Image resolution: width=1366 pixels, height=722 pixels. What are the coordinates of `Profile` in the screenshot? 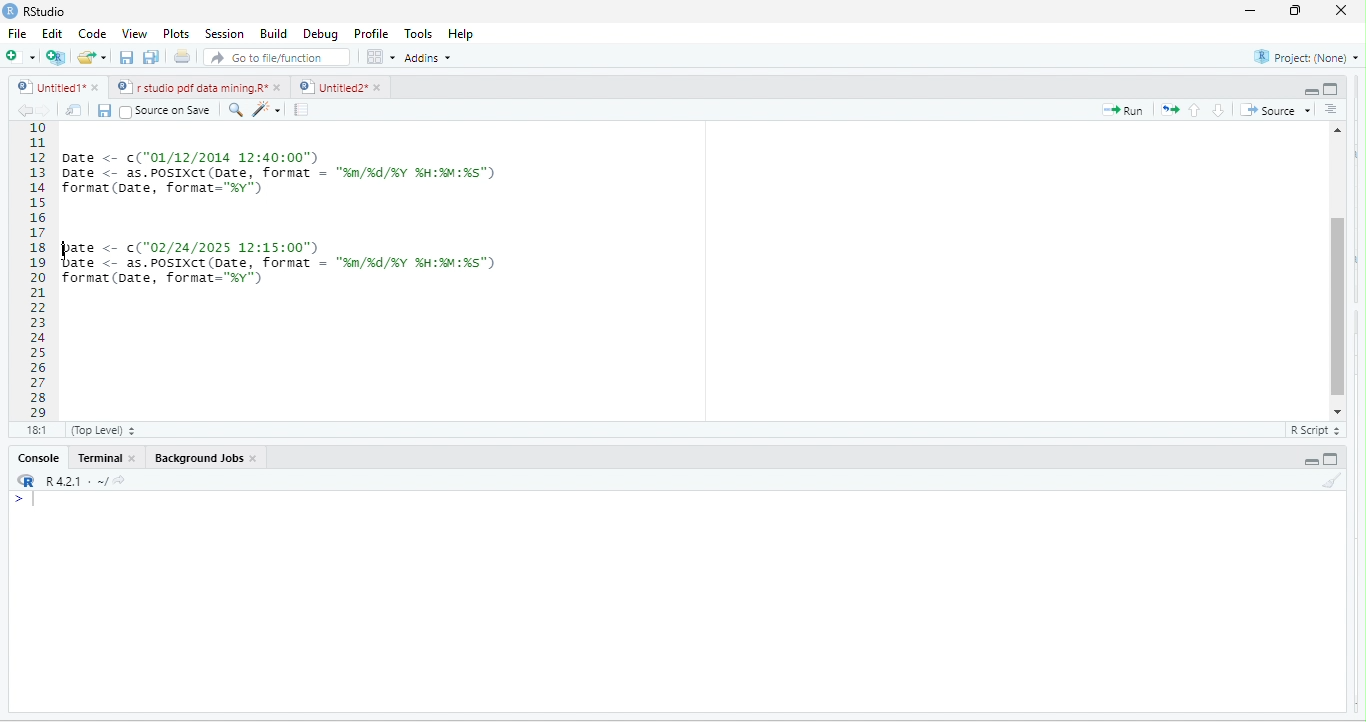 It's located at (368, 33).